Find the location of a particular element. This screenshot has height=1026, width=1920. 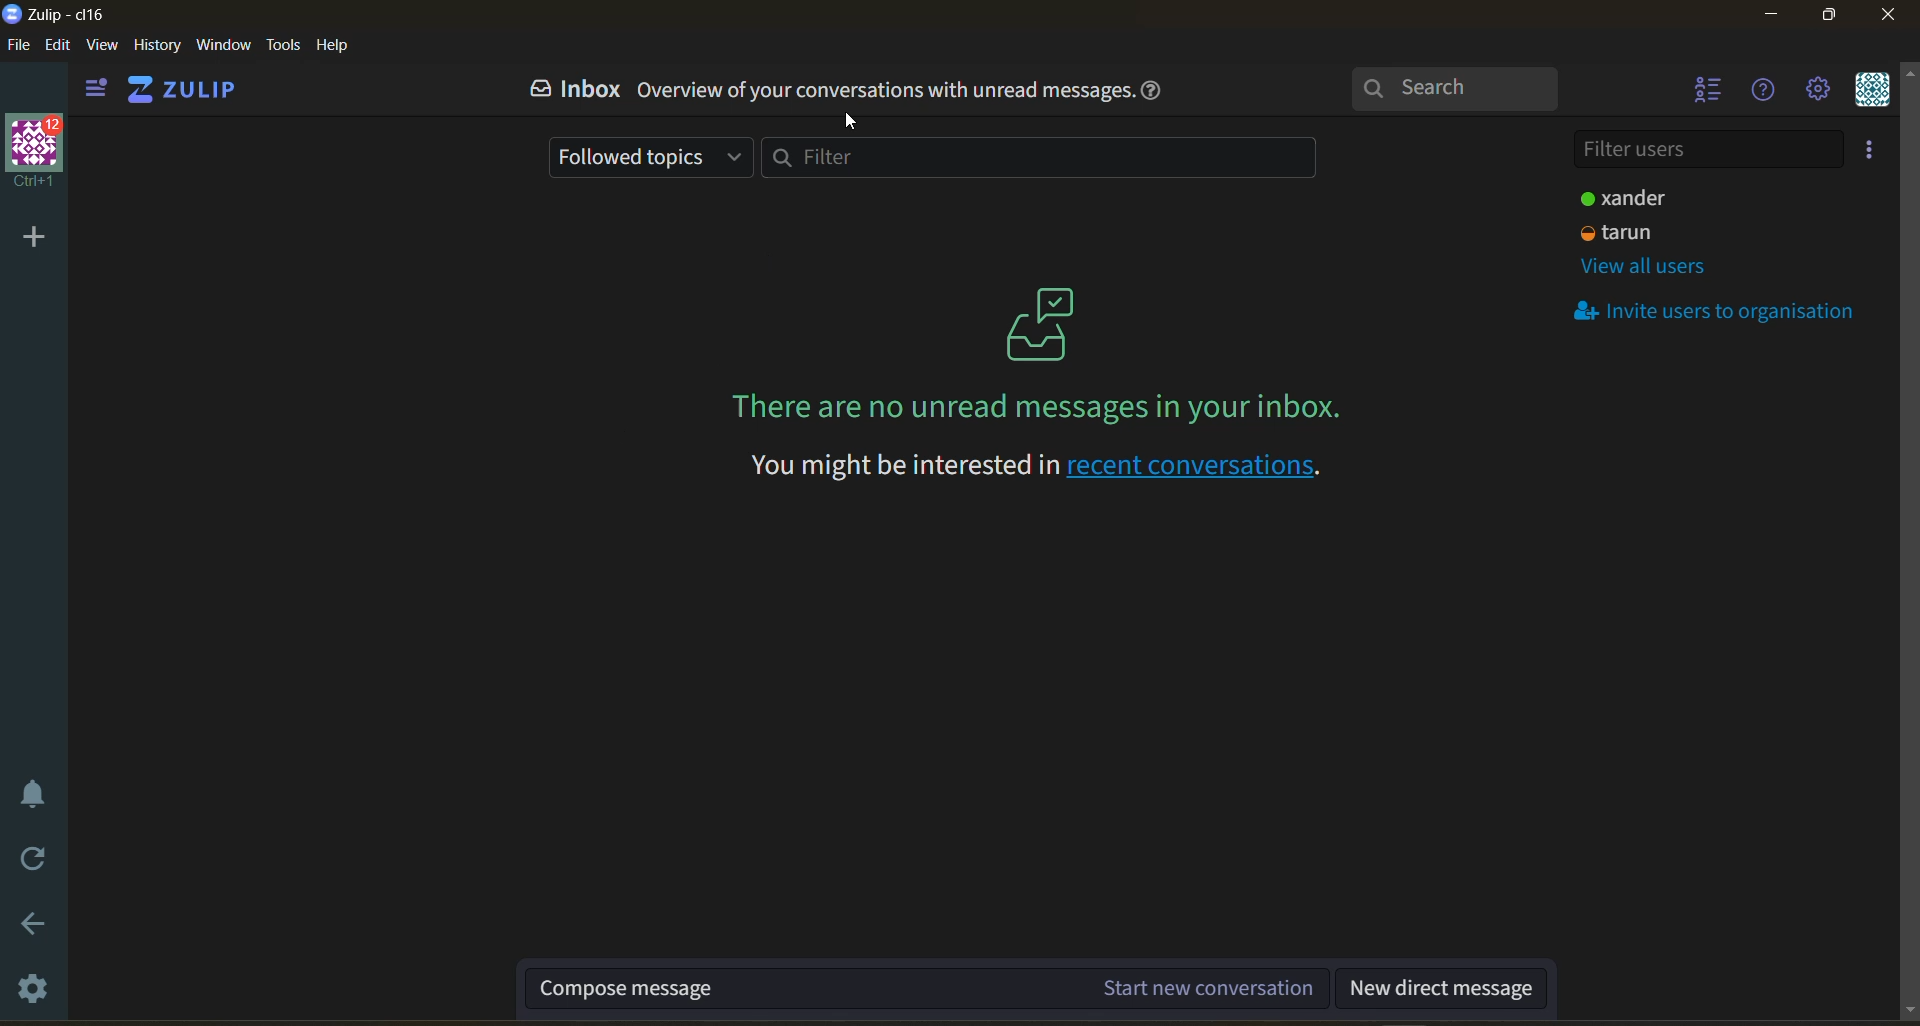

user is located at coordinates (1626, 193).